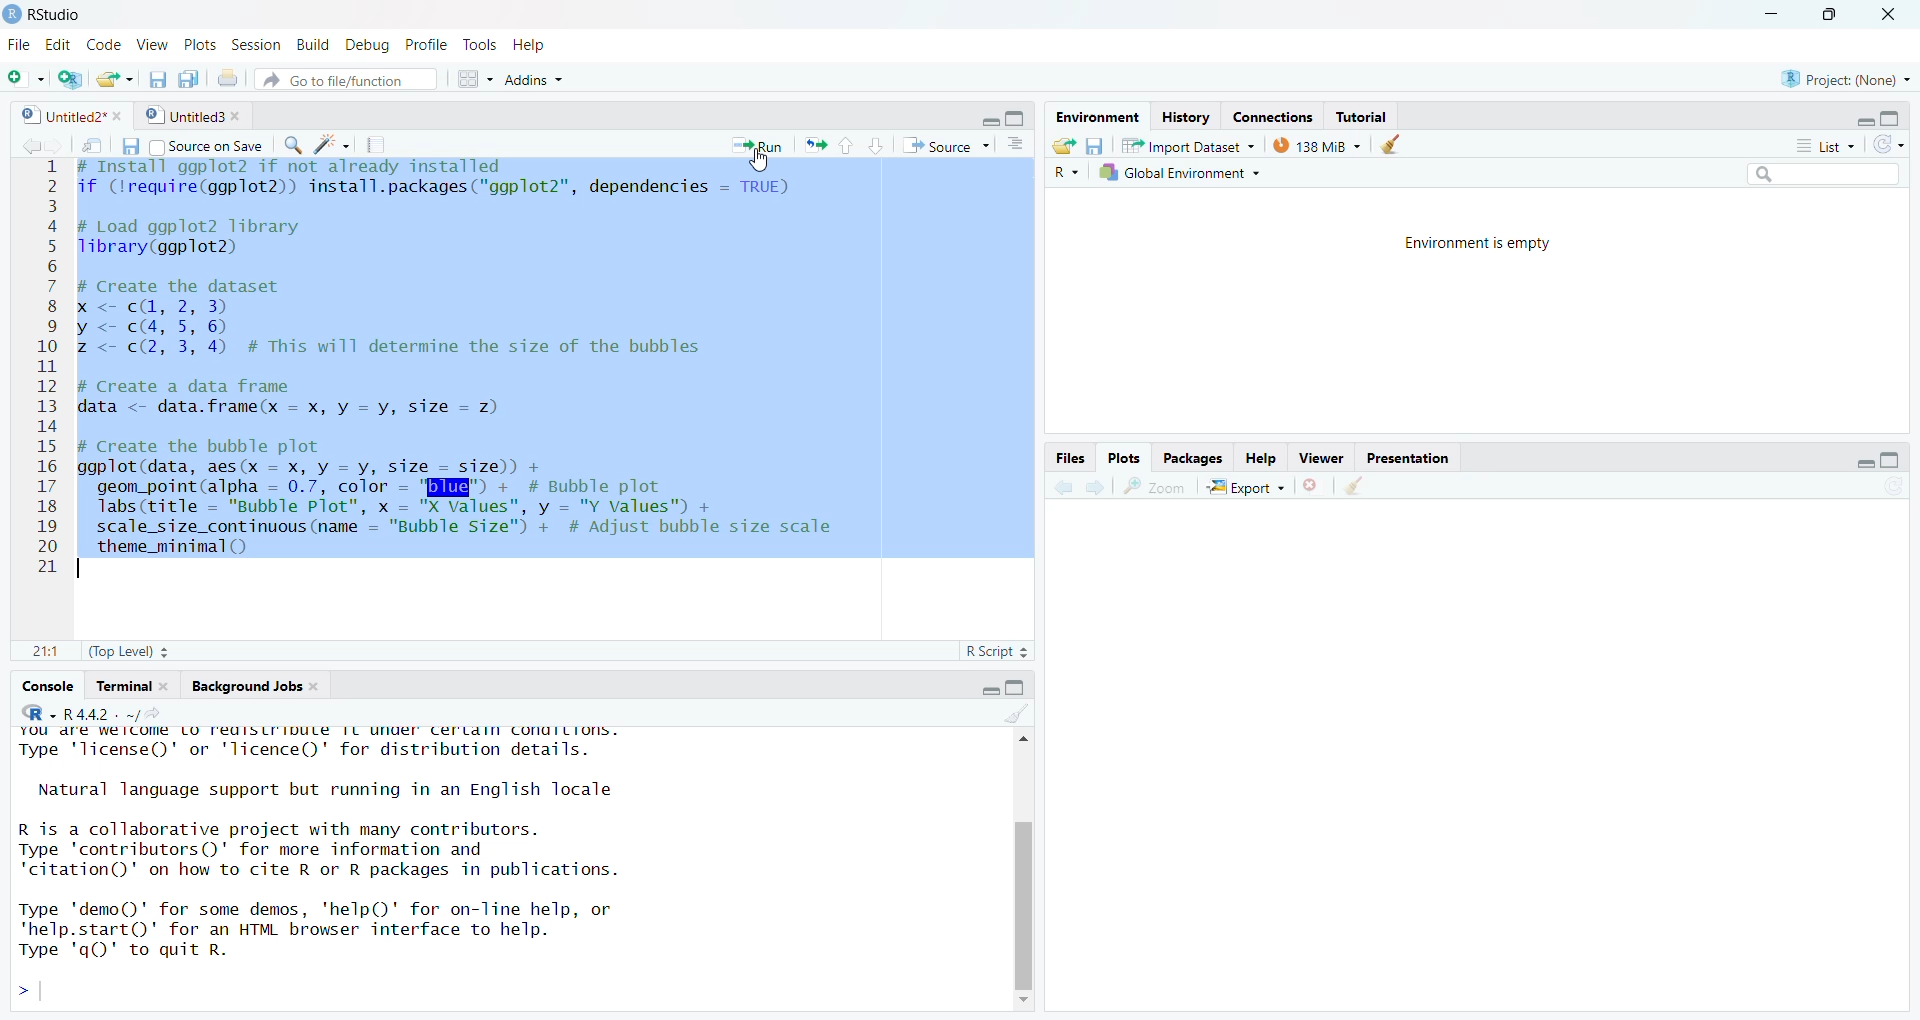 The height and width of the screenshot is (1020, 1920). Describe the element at coordinates (1850, 77) in the screenshot. I see ` project: (None) ` at that location.